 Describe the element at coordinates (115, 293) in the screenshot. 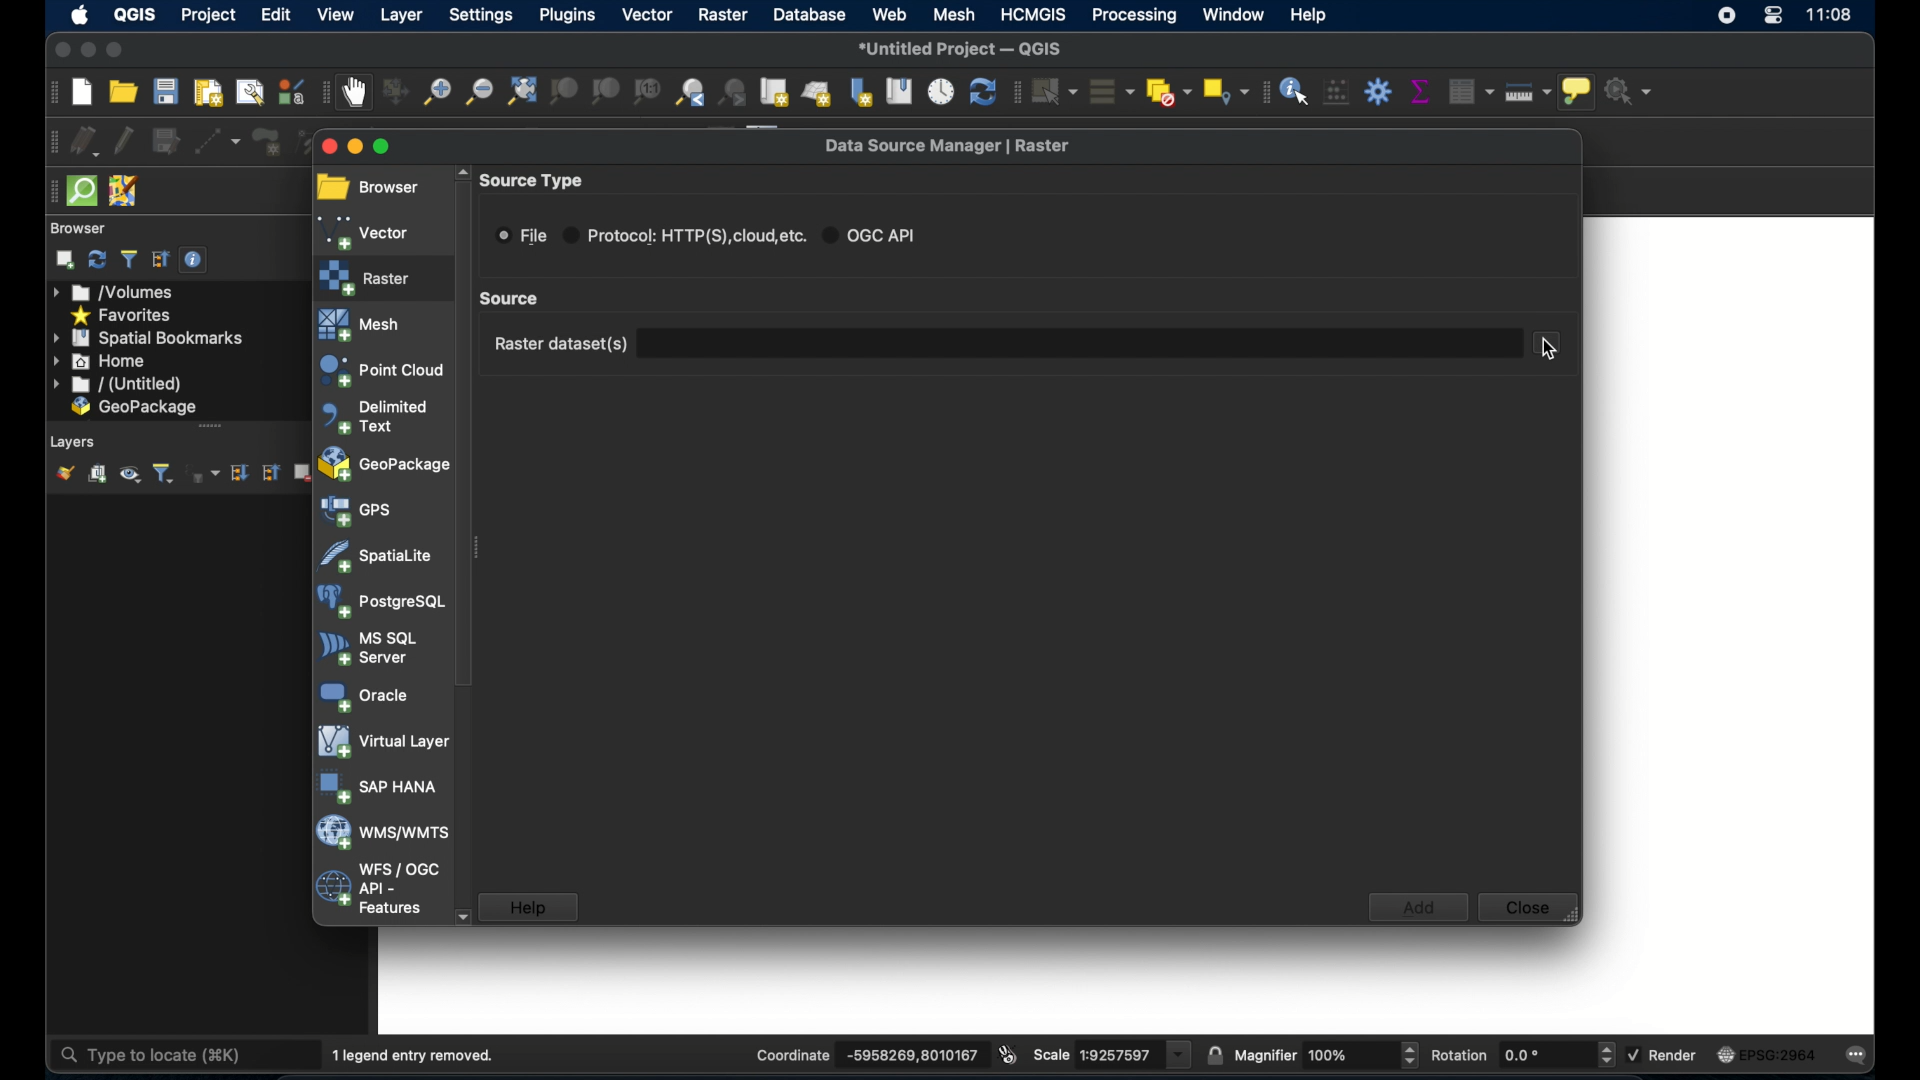

I see `volumes` at that location.